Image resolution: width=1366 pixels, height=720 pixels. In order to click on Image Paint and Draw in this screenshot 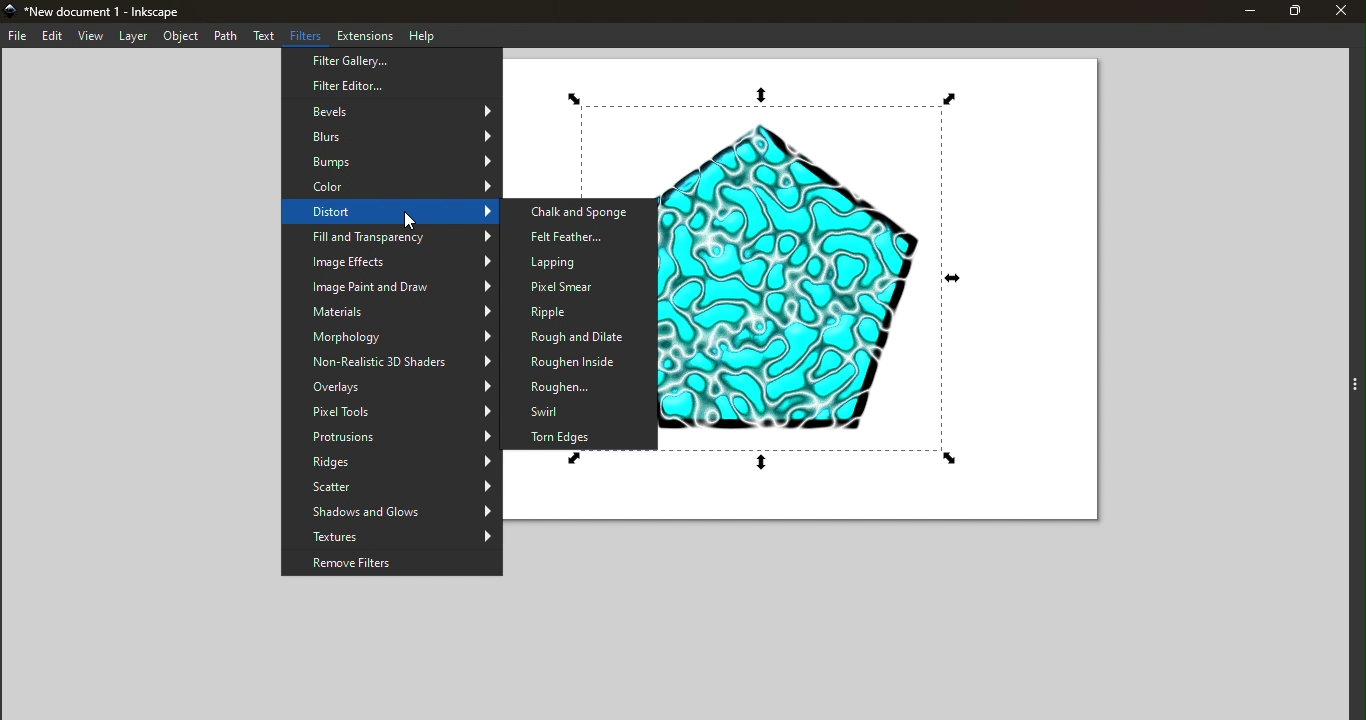, I will do `click(390, 288)`.